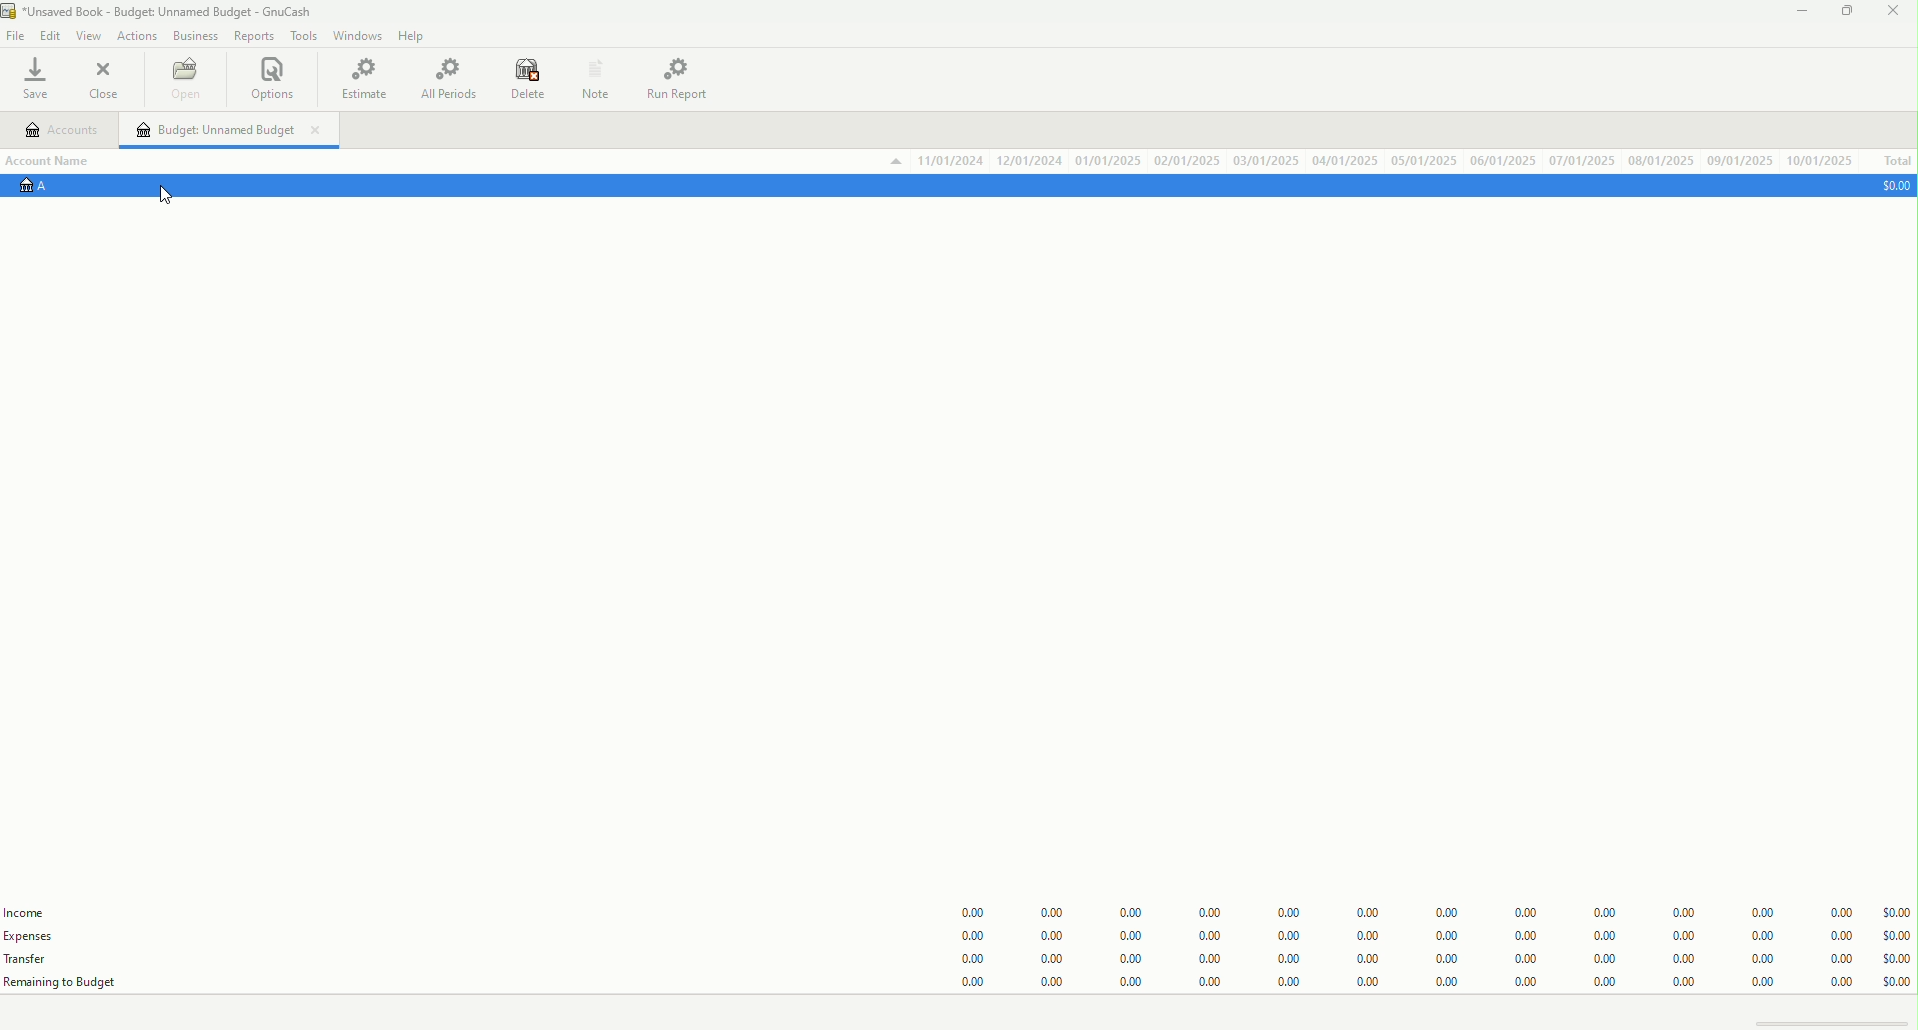 The width and height of the screenshot is (1918, 1030). What do you see at coordinates (198, 34) in the screenshot?
I see `Business` at bounding box center [198, 34].